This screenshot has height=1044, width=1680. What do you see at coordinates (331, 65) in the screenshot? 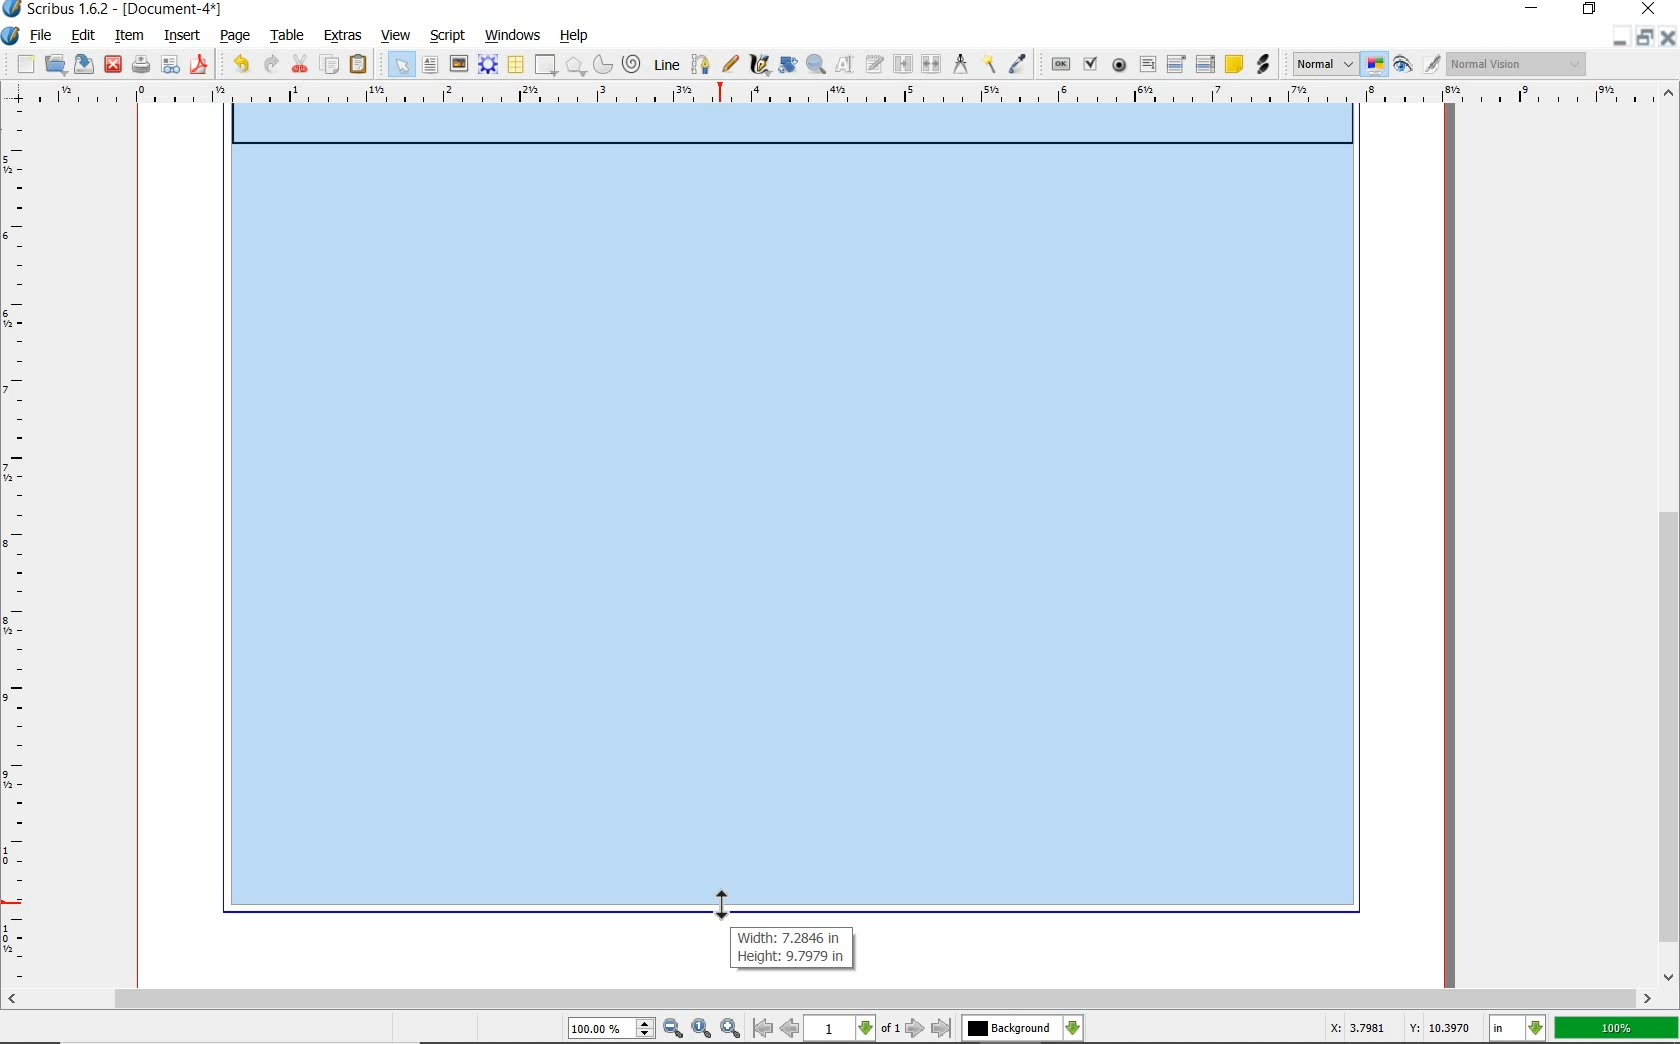
I see `copy` at bounding box center [331, 65].